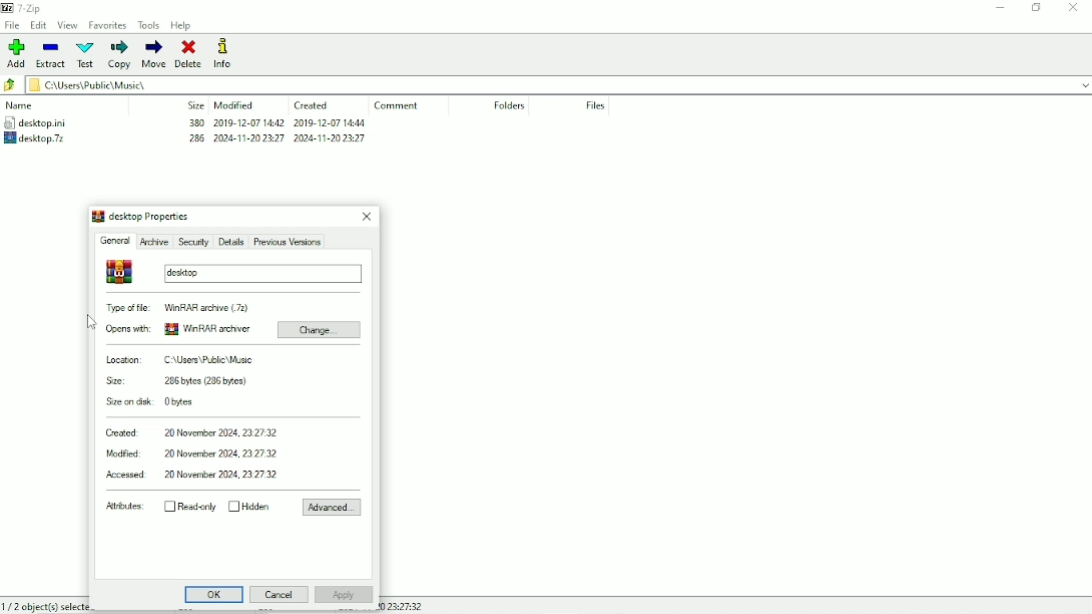 Image resolution: width=1092 pixels, height=614 pixels. What do you see at coordinates (193, 455) in the screenshot?
I see `Modified date and time` at bounding box center [193, 455].